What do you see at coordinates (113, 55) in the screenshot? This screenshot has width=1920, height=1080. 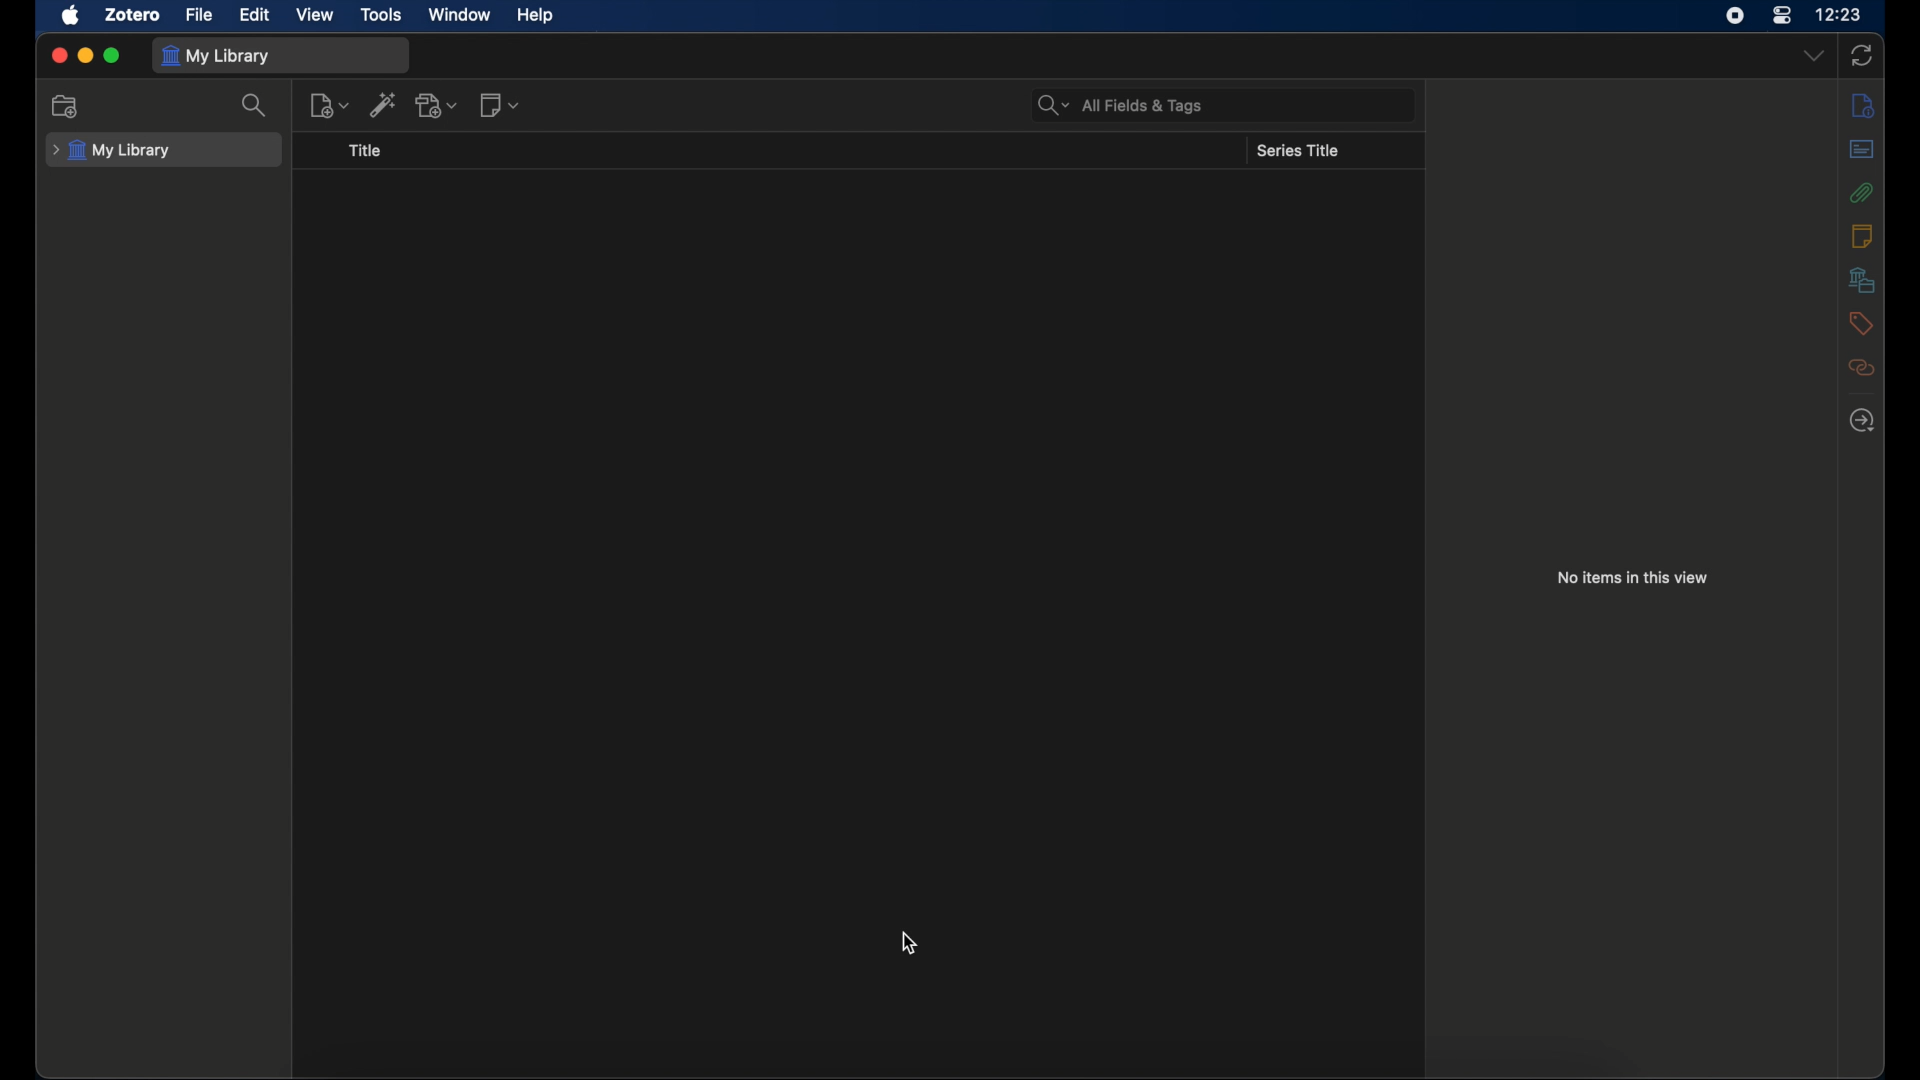 I see `maximize` at bounding box center [113, 55].